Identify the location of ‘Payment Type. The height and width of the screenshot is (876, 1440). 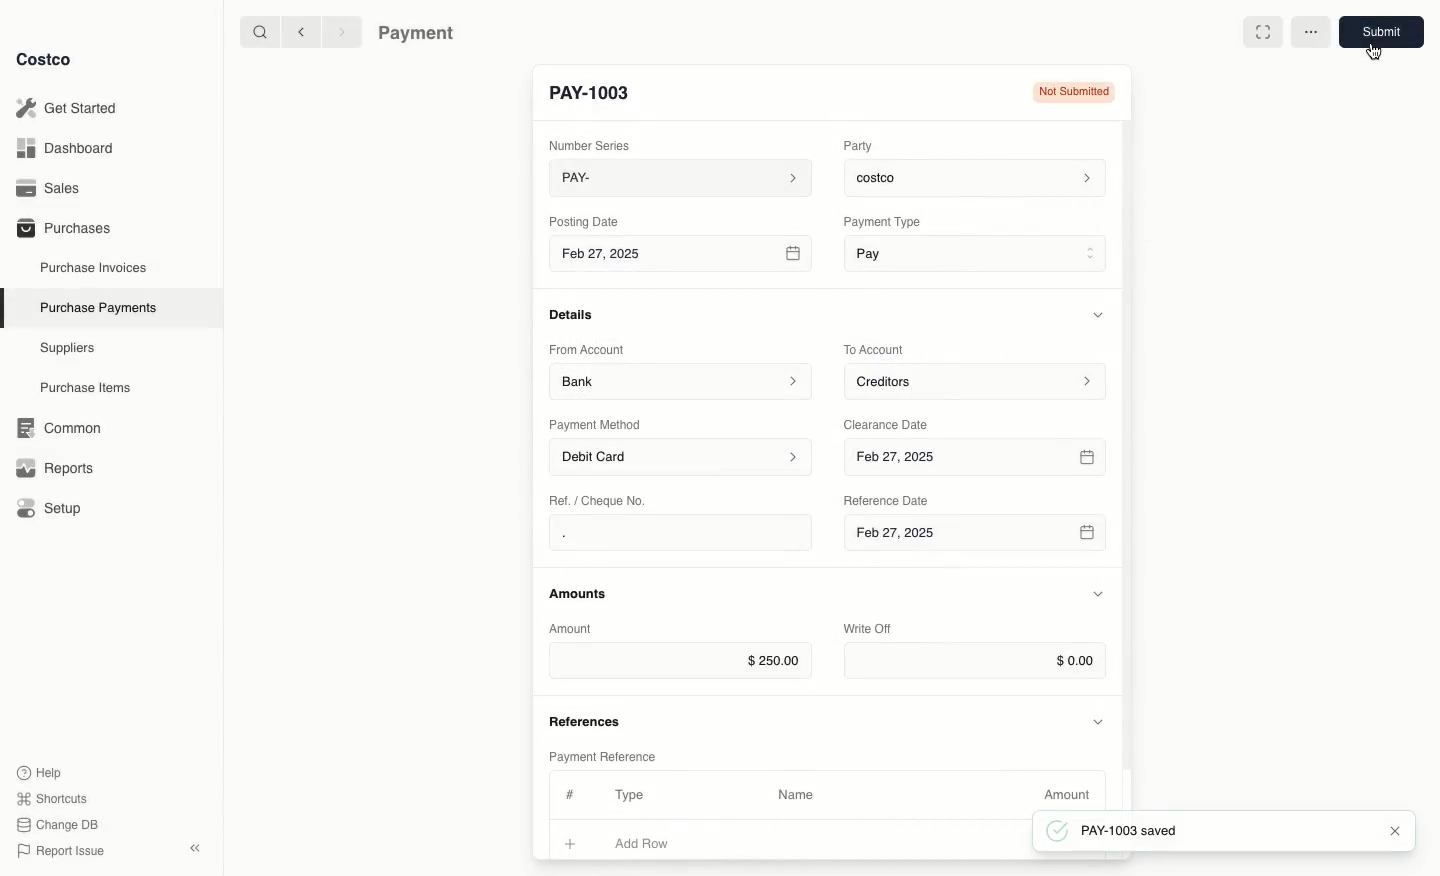
(881, 221).